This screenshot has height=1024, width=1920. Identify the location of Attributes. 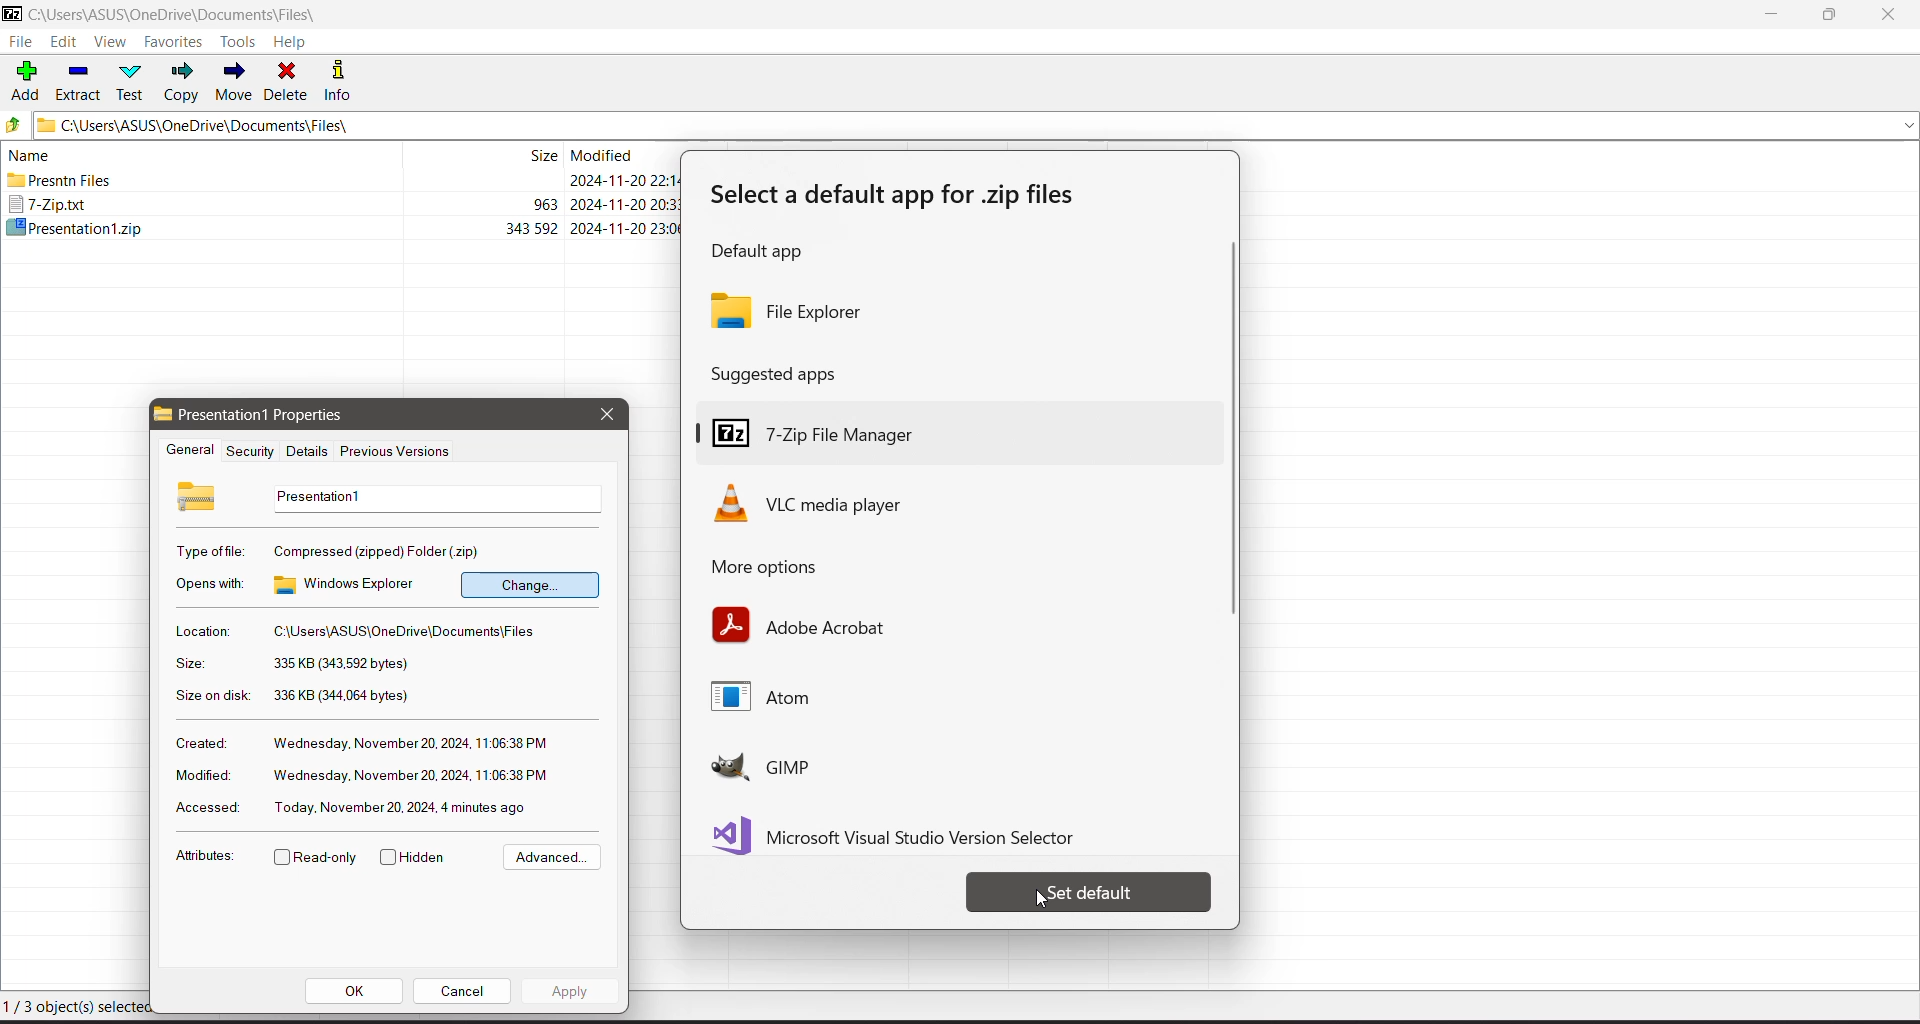
(204, 859).